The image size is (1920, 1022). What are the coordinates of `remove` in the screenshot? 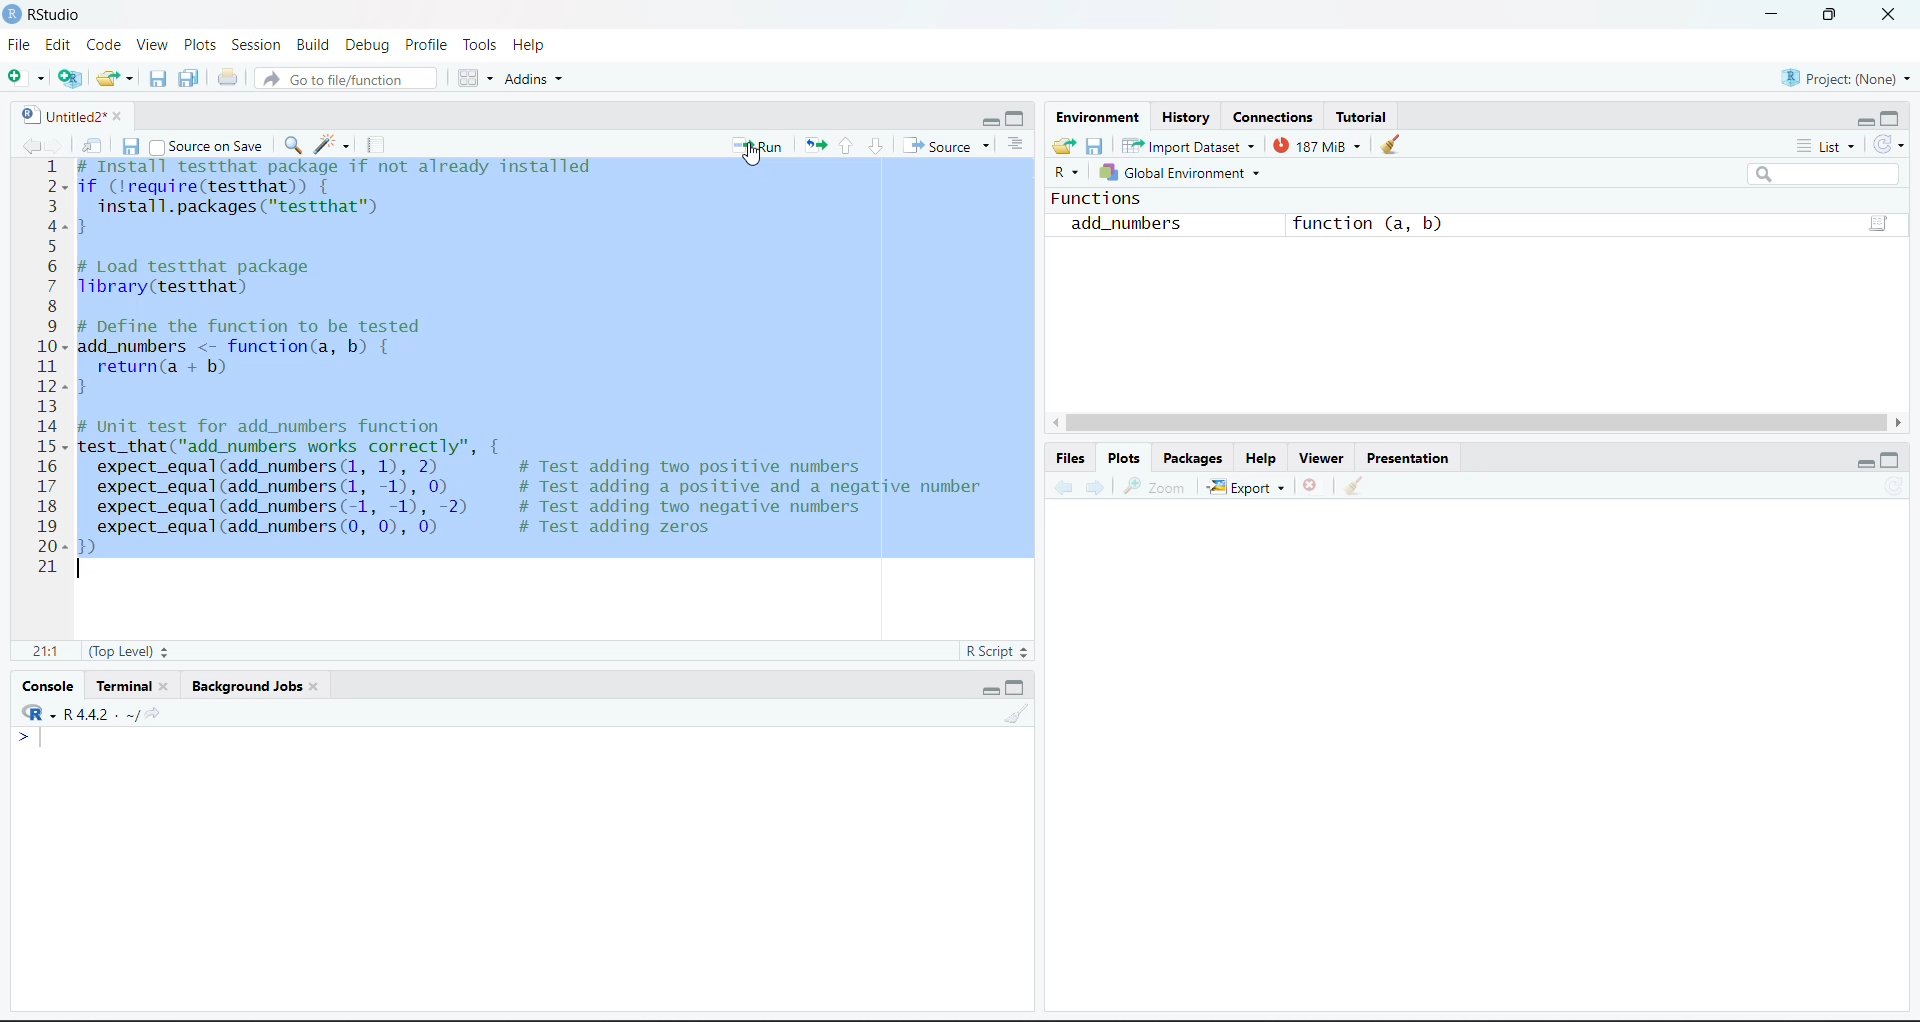 It's located at (1310, 484).